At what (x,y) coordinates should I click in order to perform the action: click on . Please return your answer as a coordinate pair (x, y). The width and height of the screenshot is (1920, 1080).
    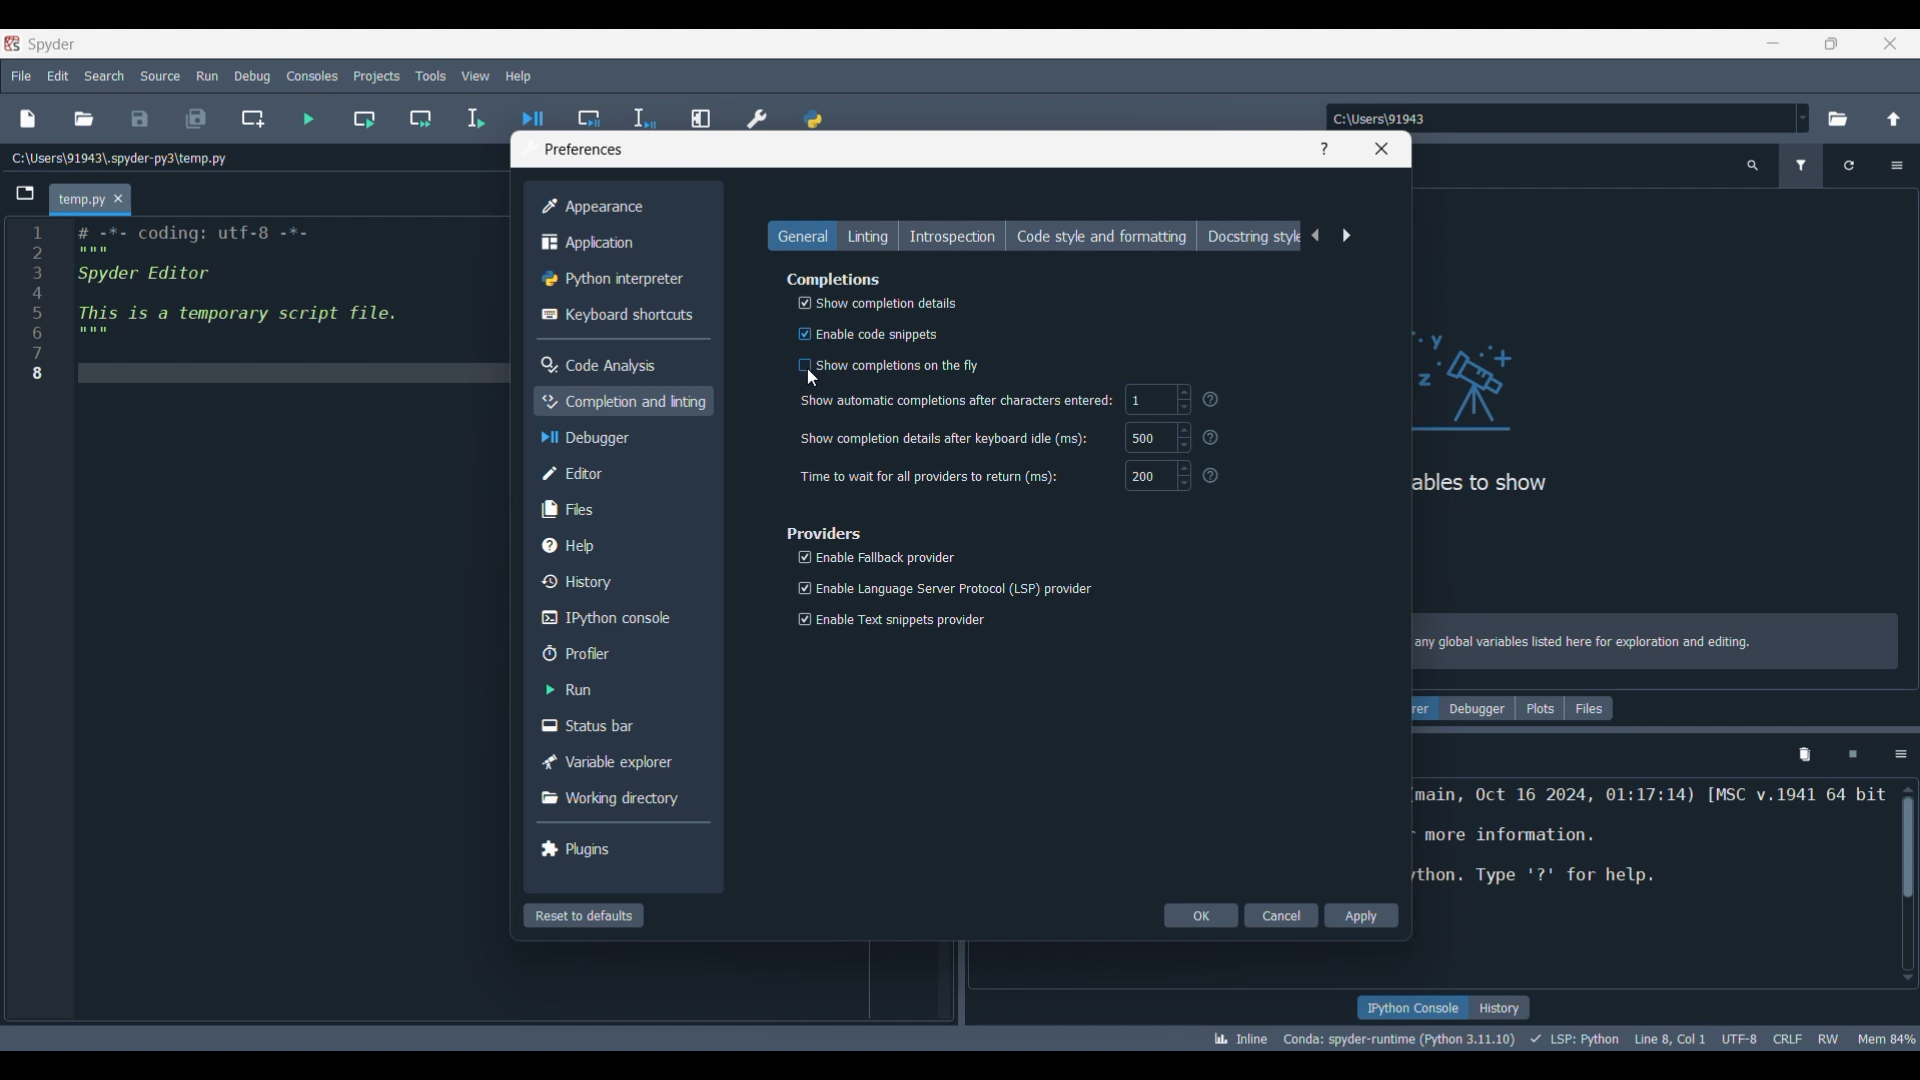
    Looking at the image, I should click on (1216, 401).